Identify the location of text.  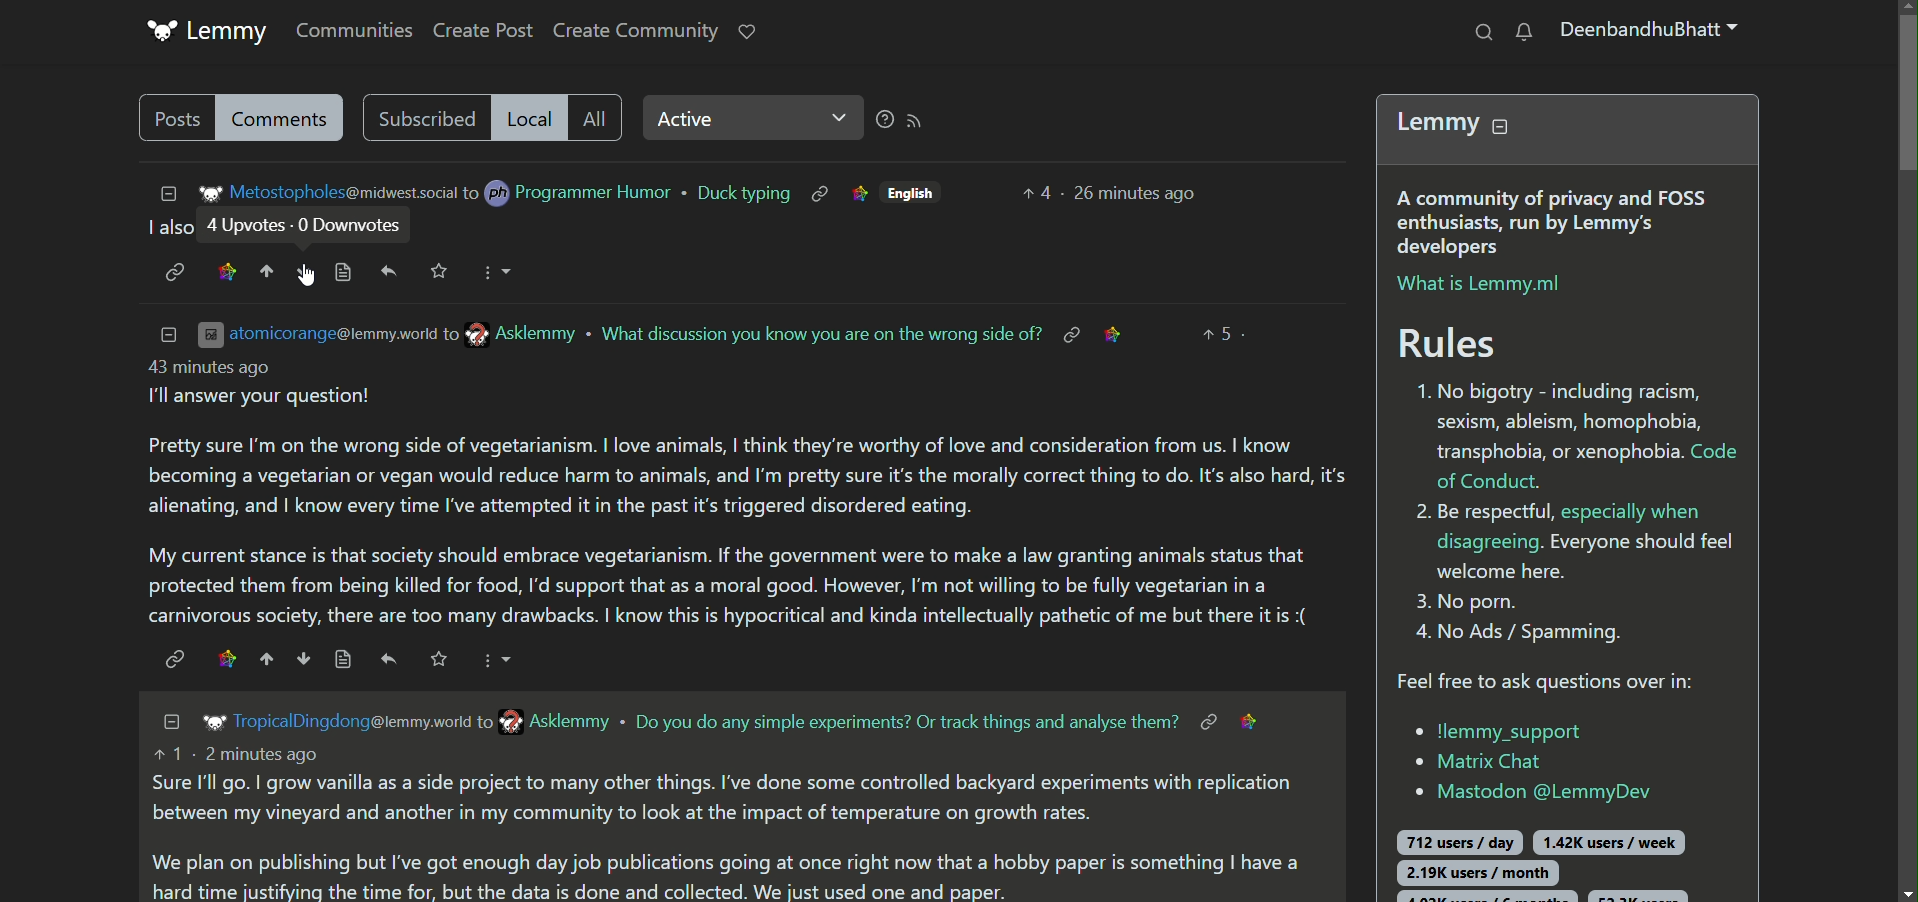
(747, 498).